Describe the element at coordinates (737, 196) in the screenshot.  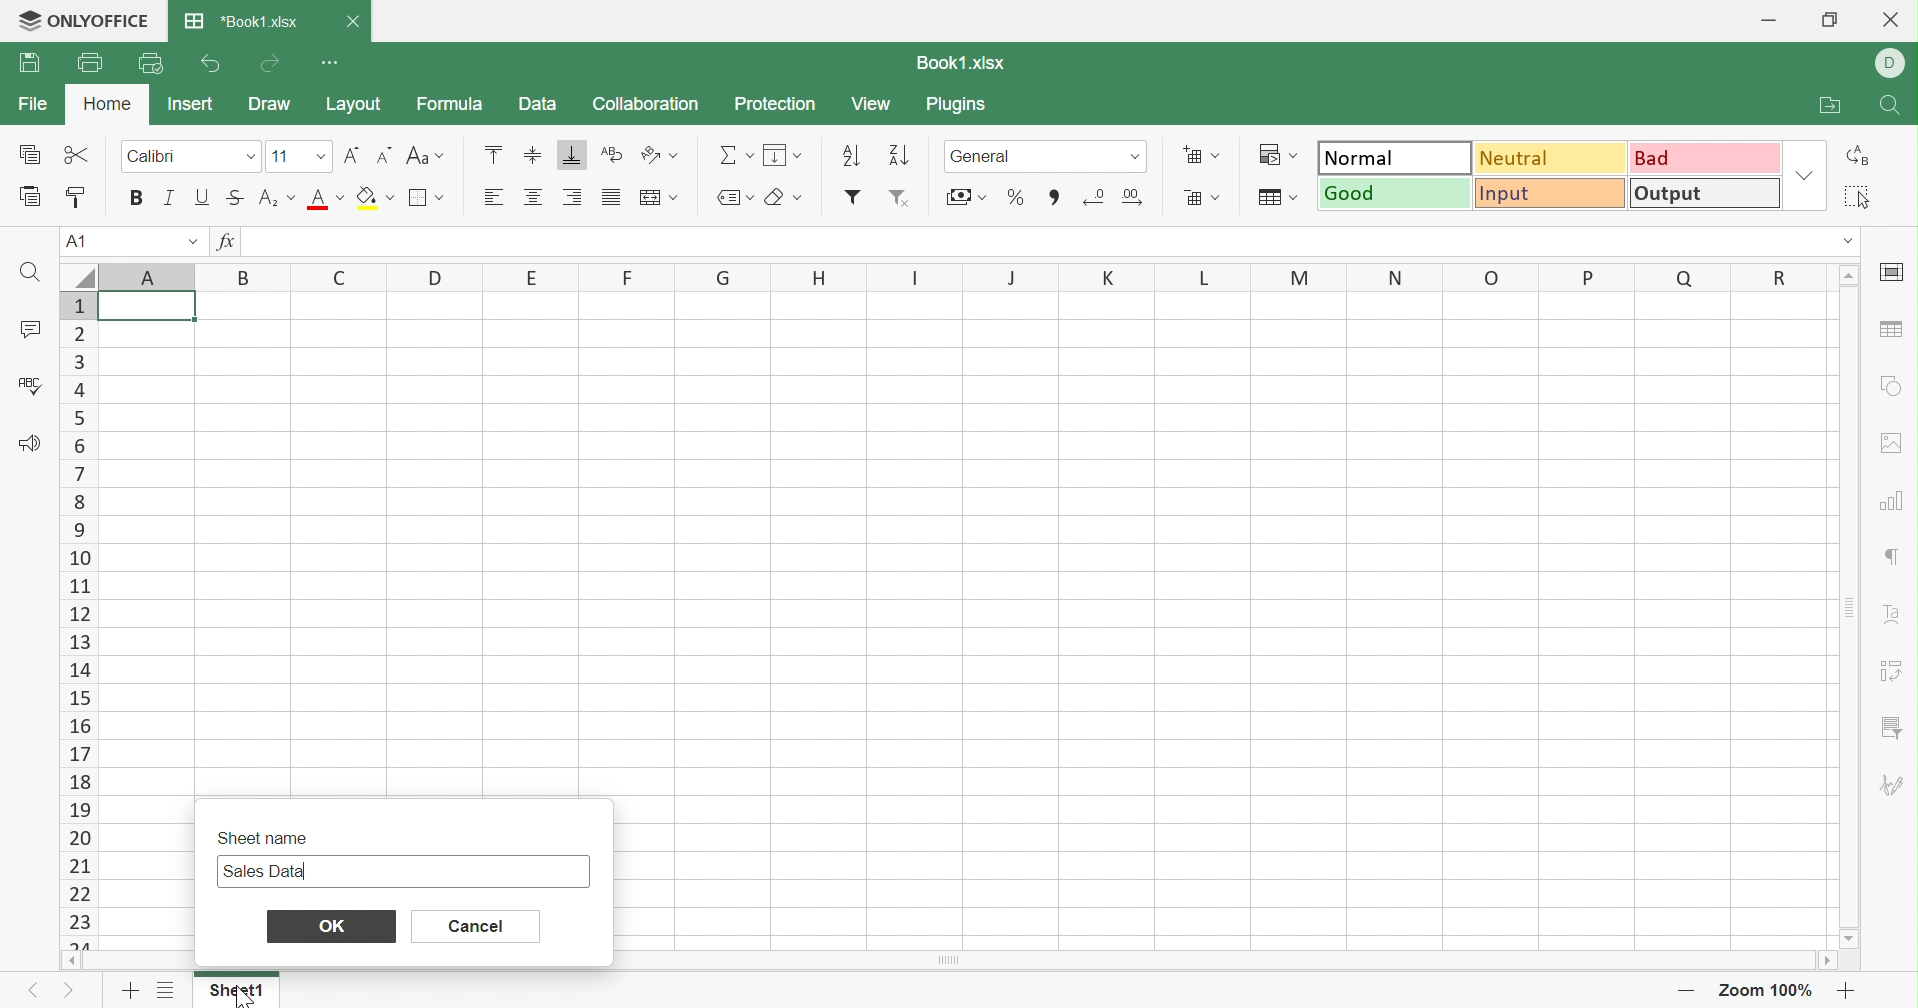
I see `Named ranges` at that location.